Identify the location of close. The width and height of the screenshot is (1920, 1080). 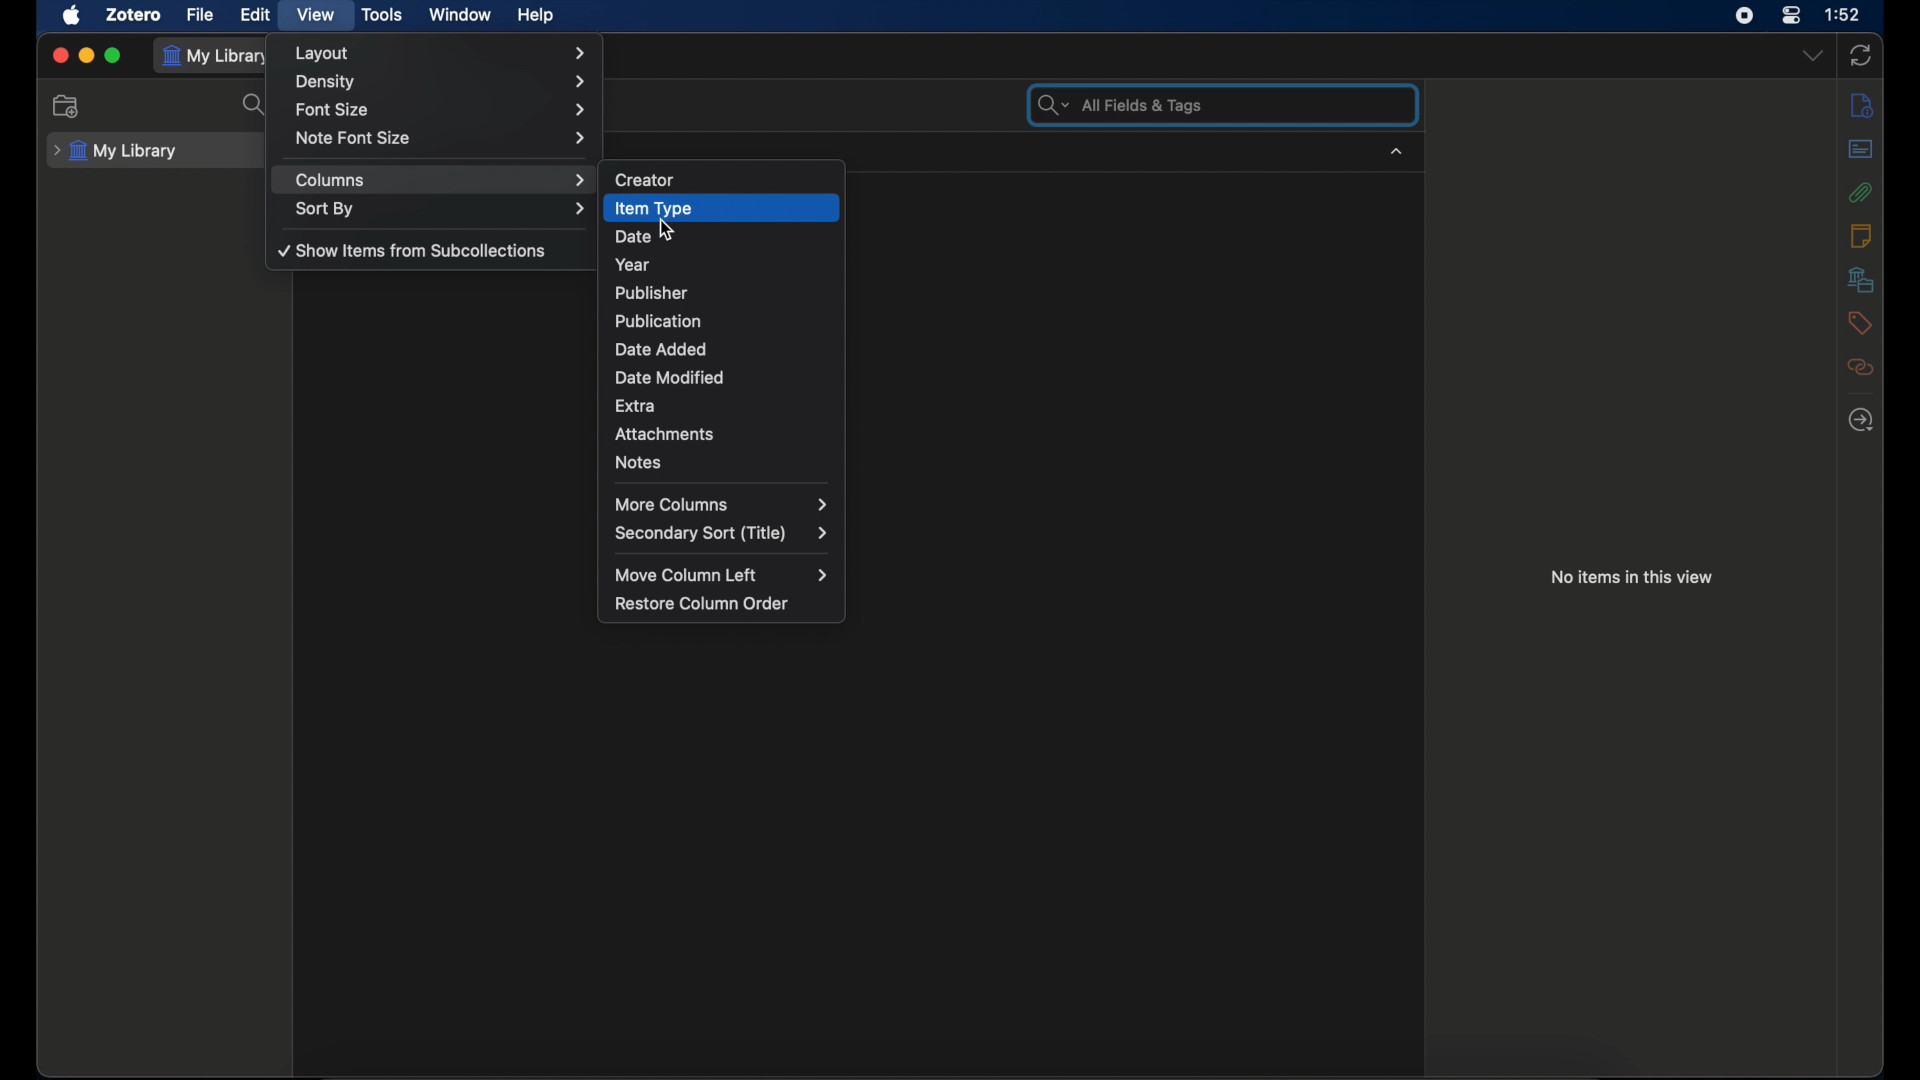
(60, 57).